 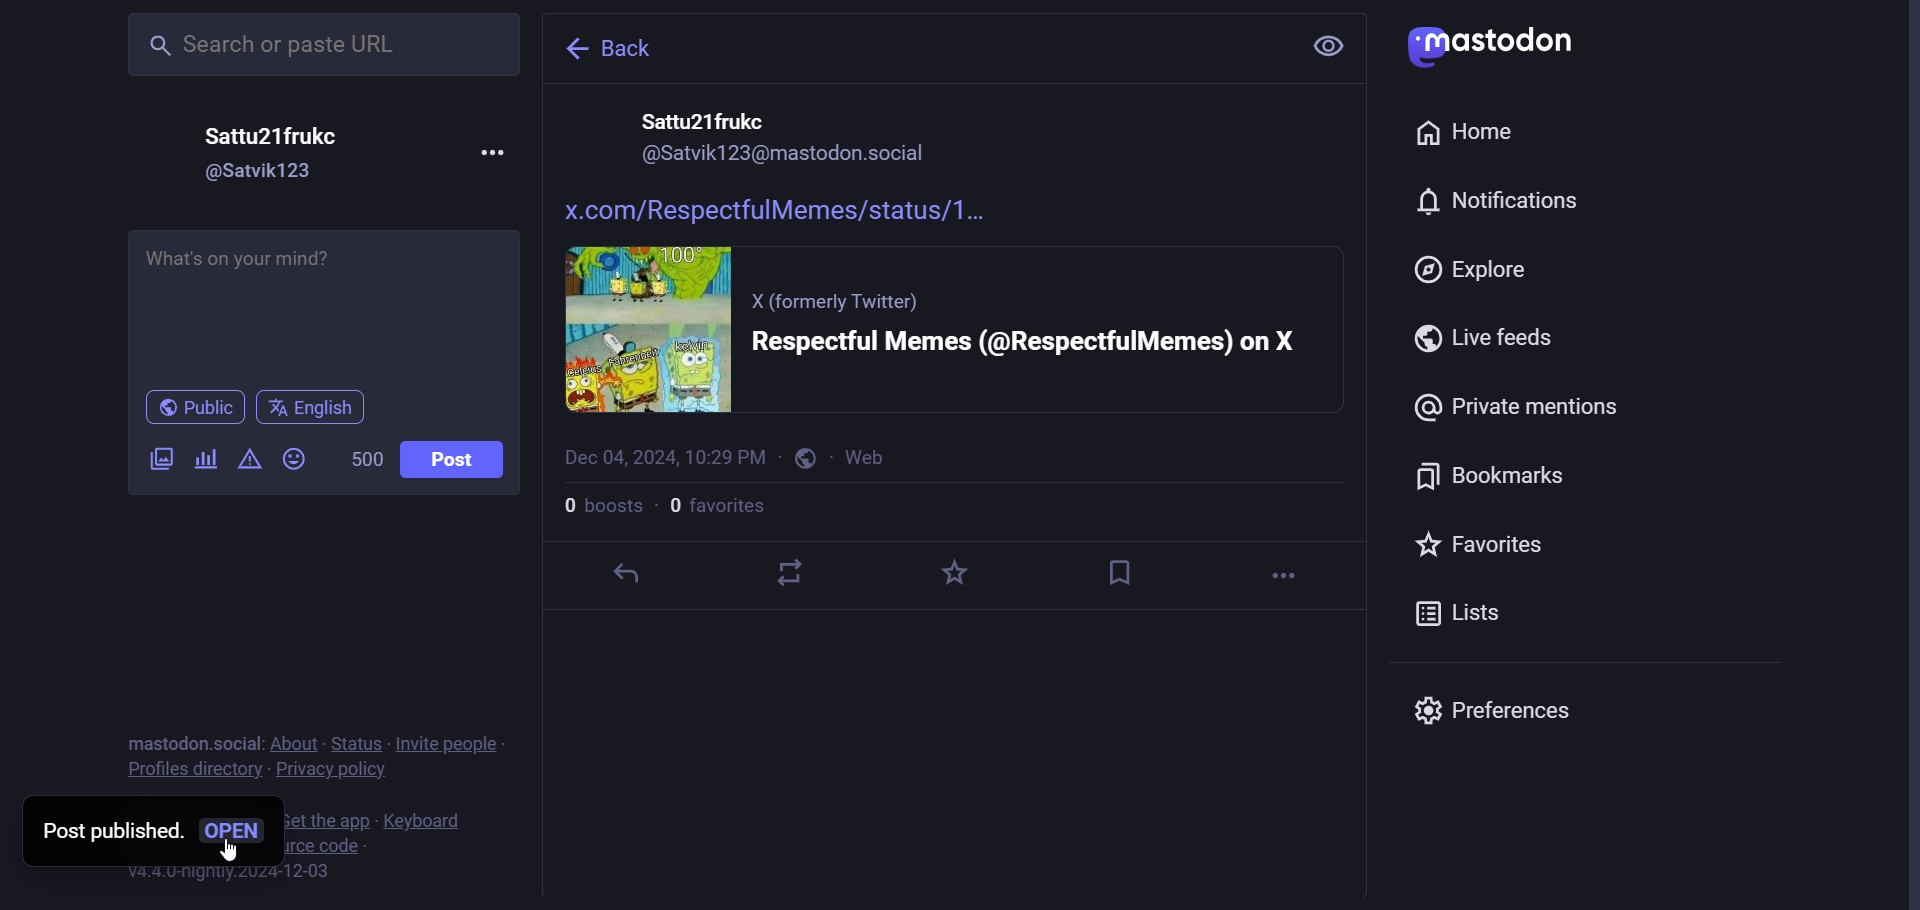 What do you see at coordinates (713, 123) in the screenshot?
I see `name` at bounding box center [713, 123].